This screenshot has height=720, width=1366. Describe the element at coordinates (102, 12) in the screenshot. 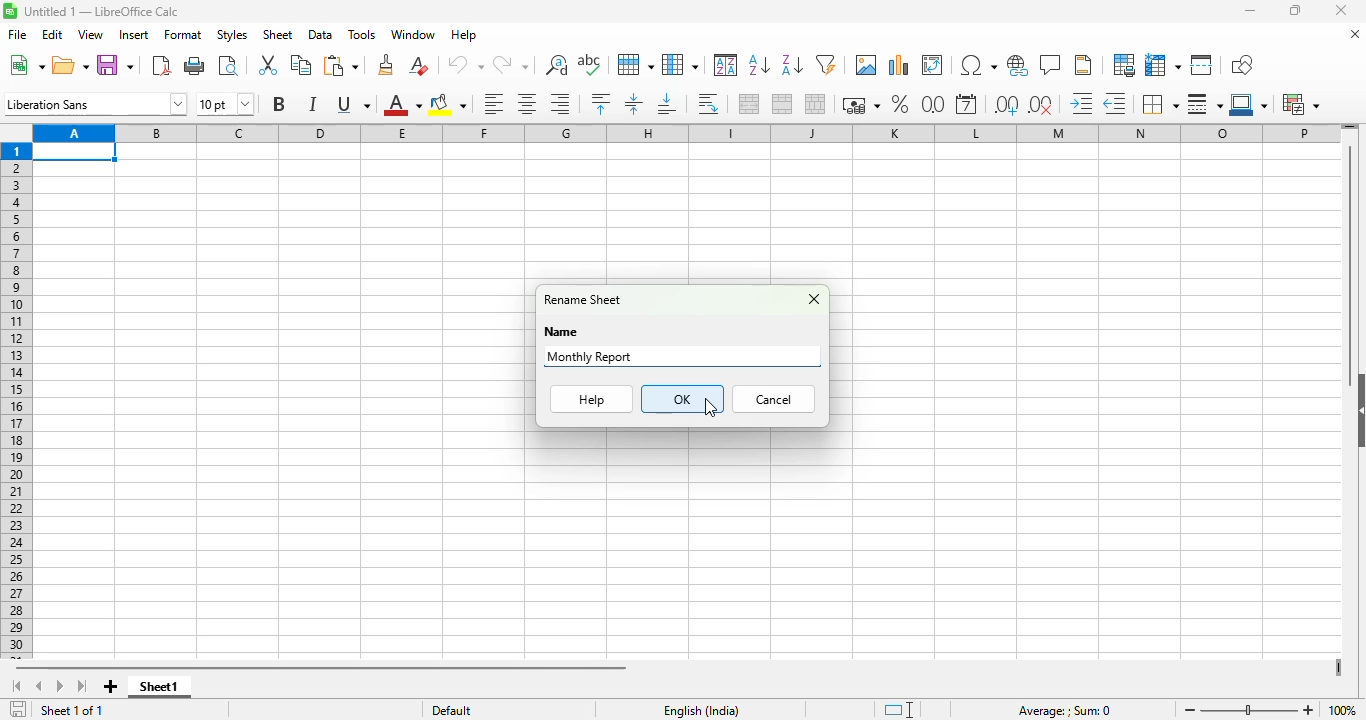

I see `title` at that location.